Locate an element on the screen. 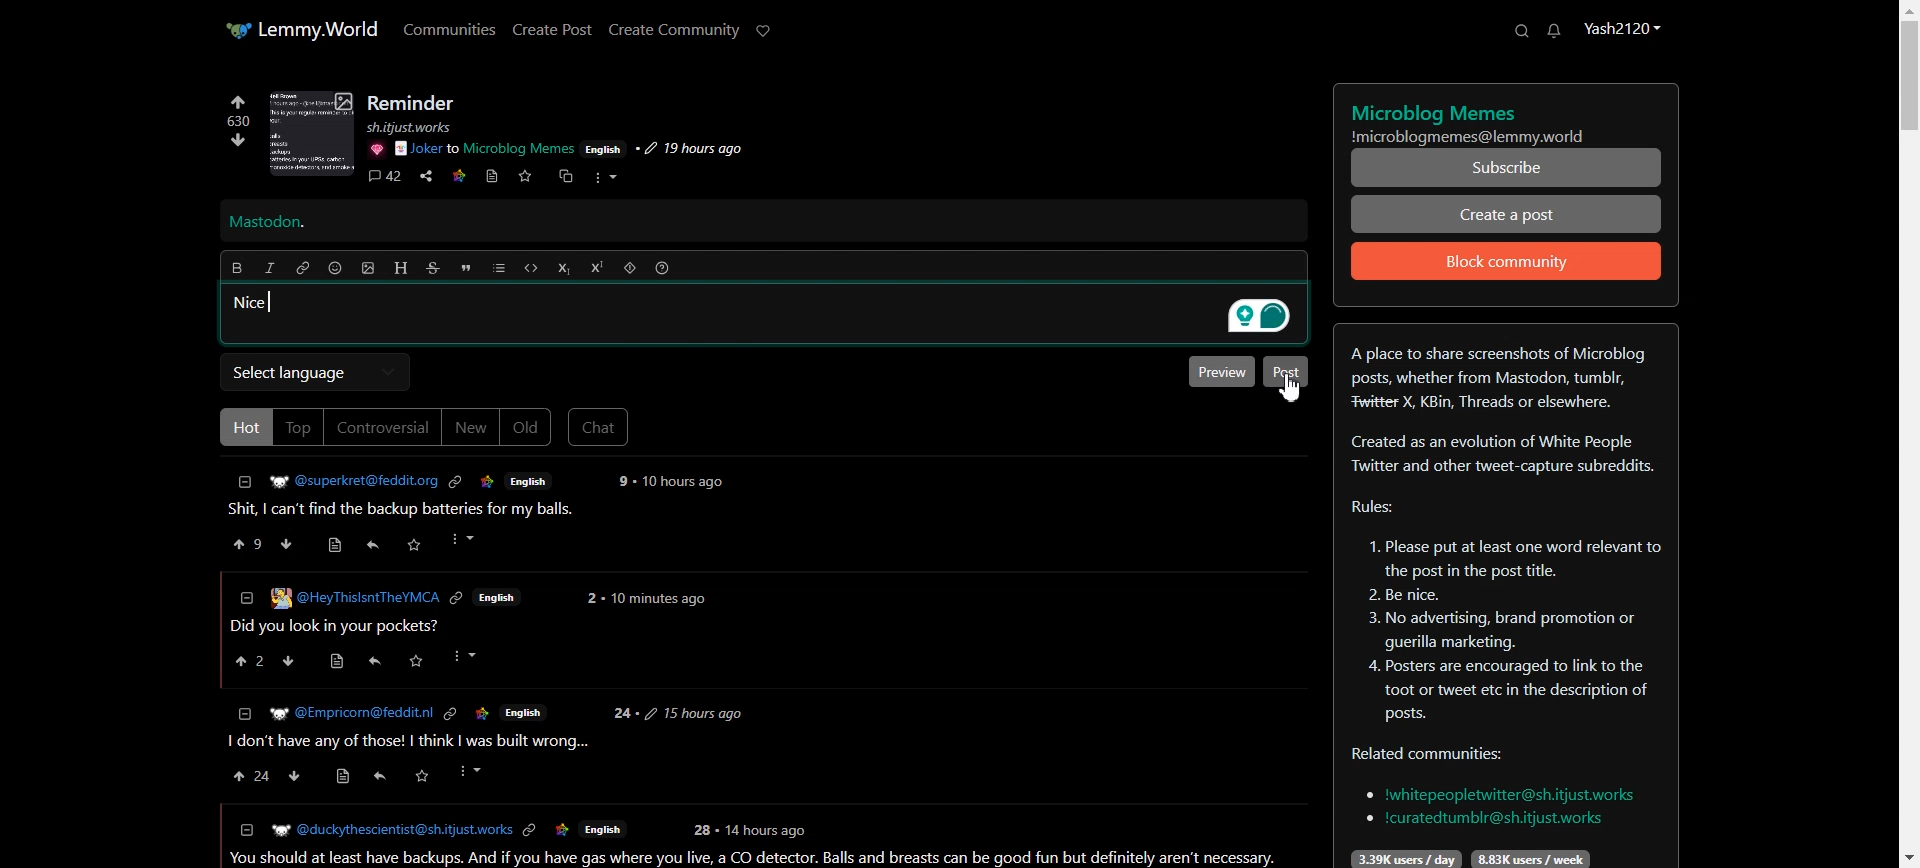 The width and height of the screenshot is (1920, 868). I don’t have any of those! | think | was built wrong... is located at coordinates (406, 742).